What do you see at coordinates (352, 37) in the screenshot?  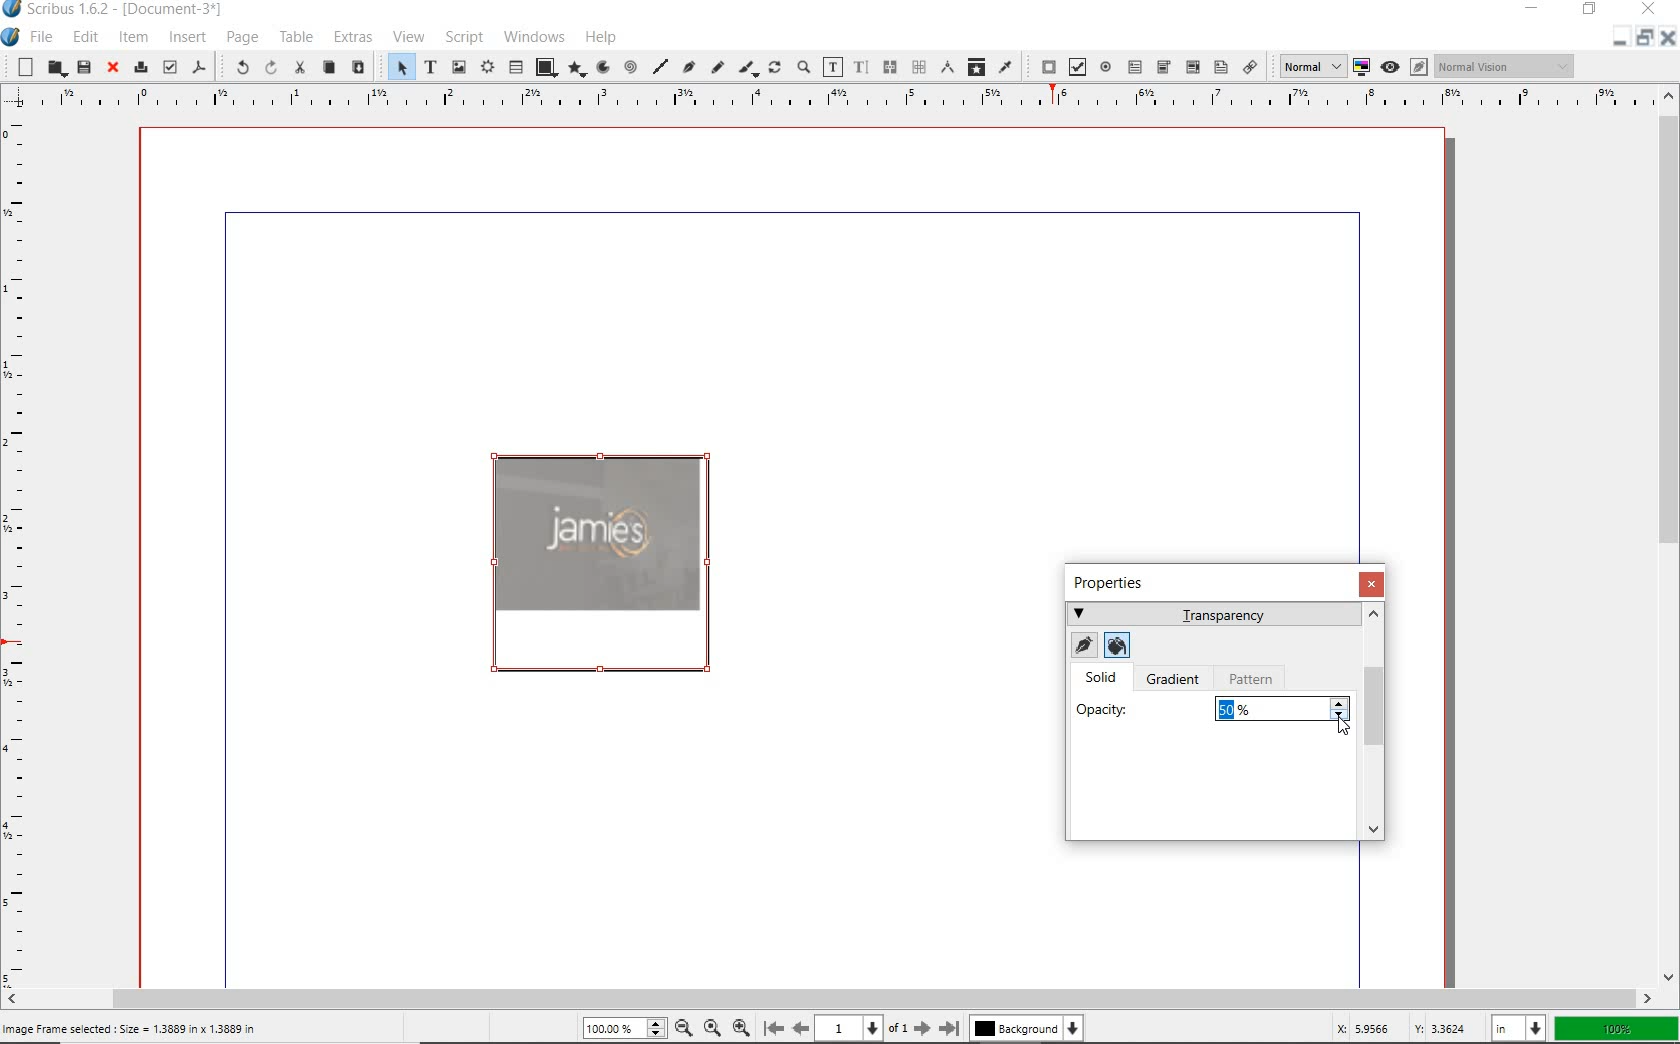 I see `EXTRAS` at bounding box center [352, 37].